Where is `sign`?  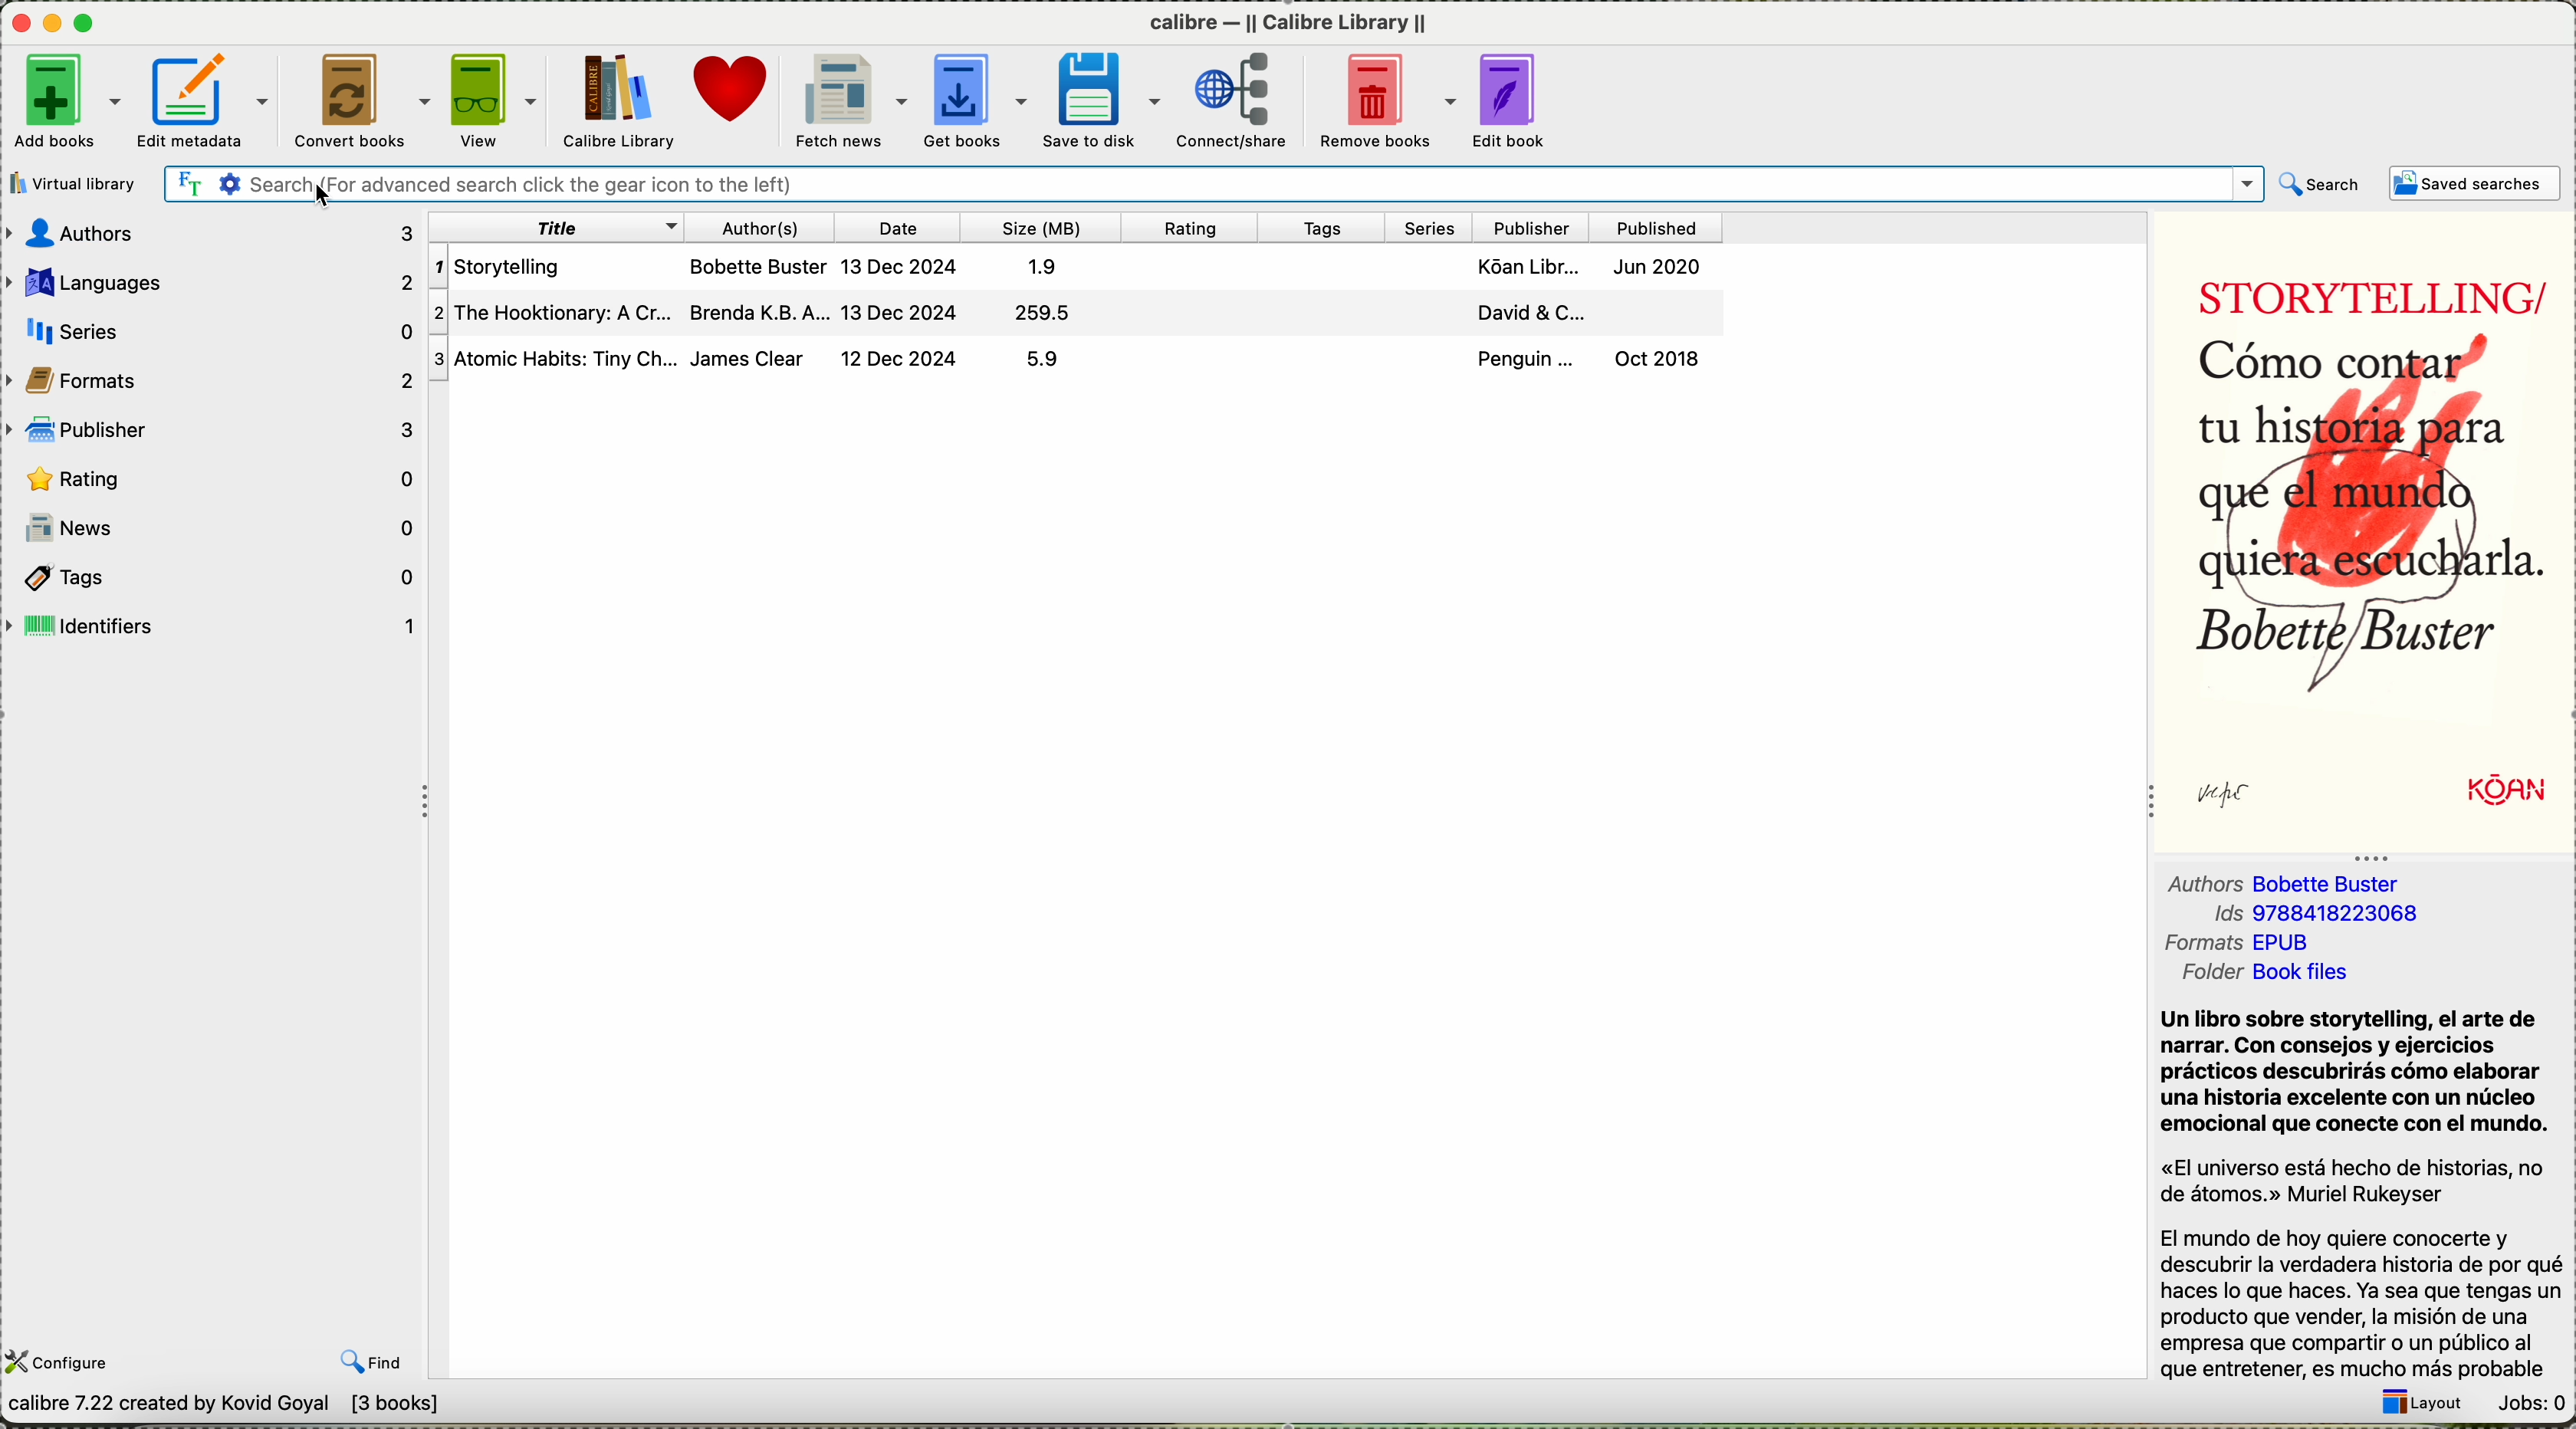
sign is located at coordinates (2244, 795).